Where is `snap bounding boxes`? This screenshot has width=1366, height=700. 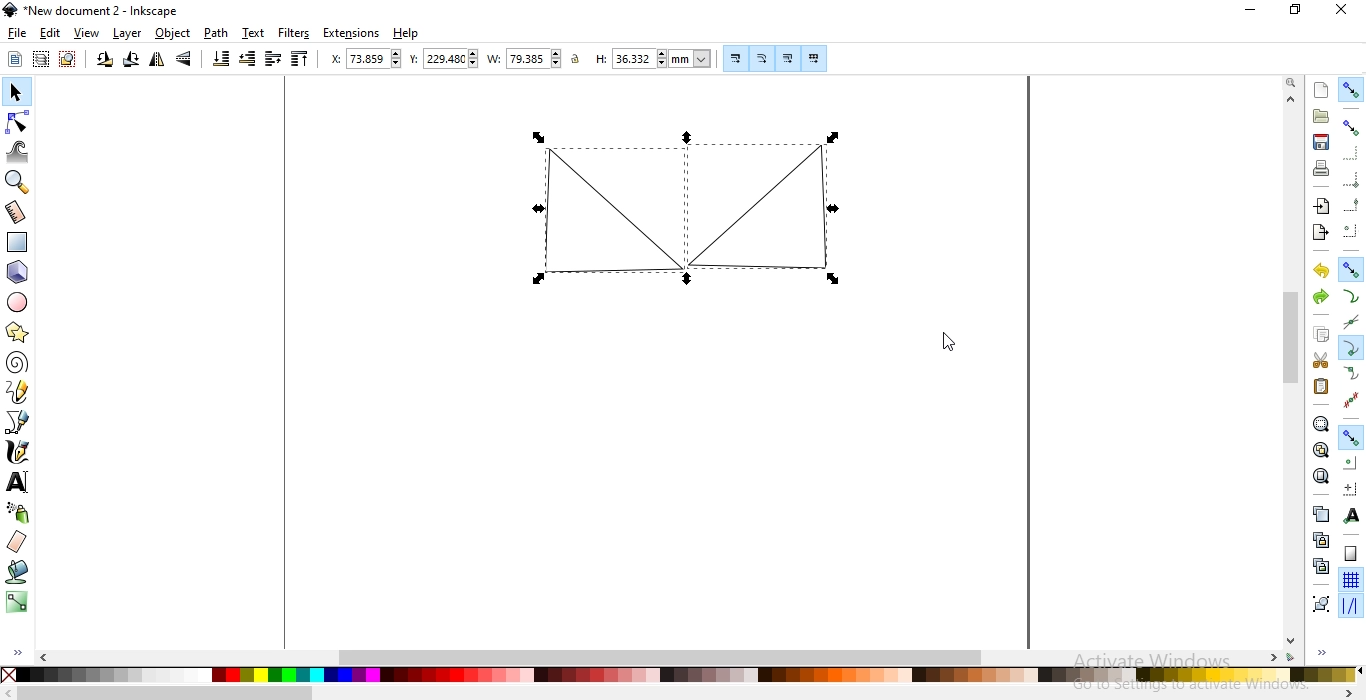
snap bounding boxes is located at coordinates (1352, 128).